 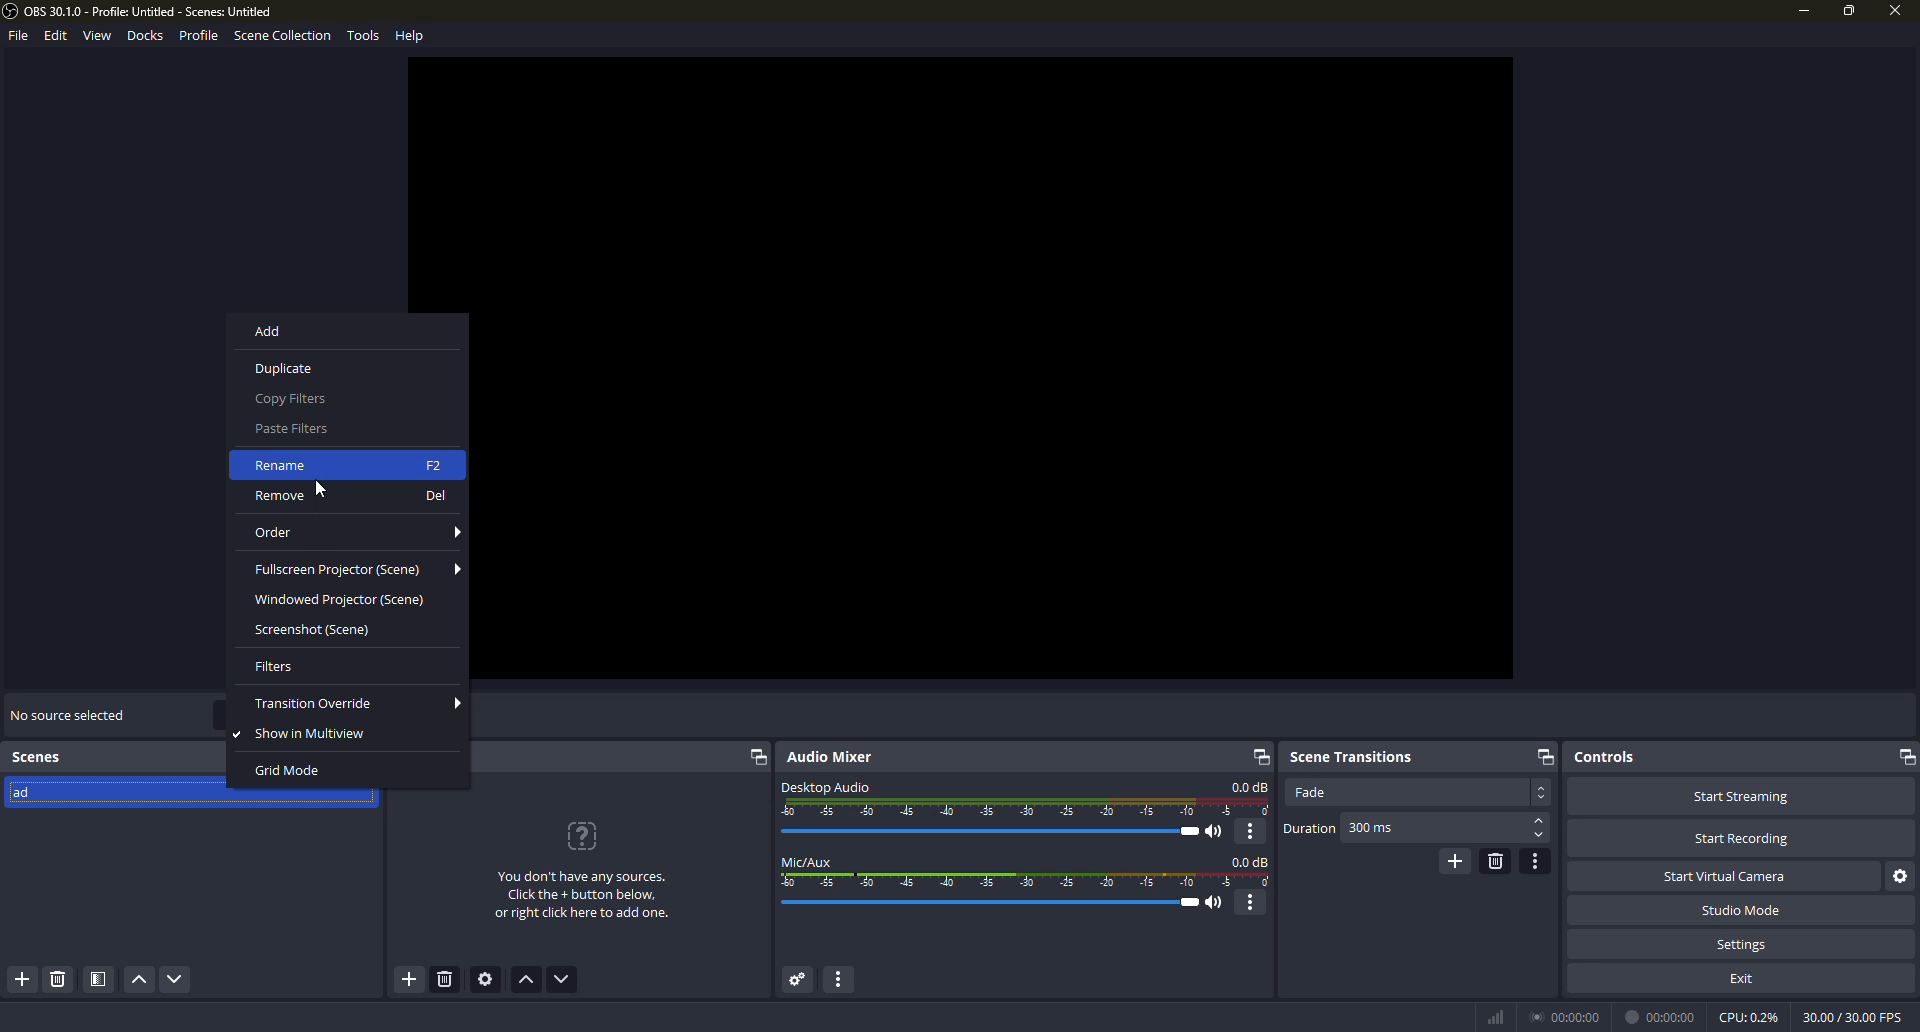 What do you see at coordinates (142, 12) in the screenshot?
I see `obs profile` at bounding box center [142, 12].